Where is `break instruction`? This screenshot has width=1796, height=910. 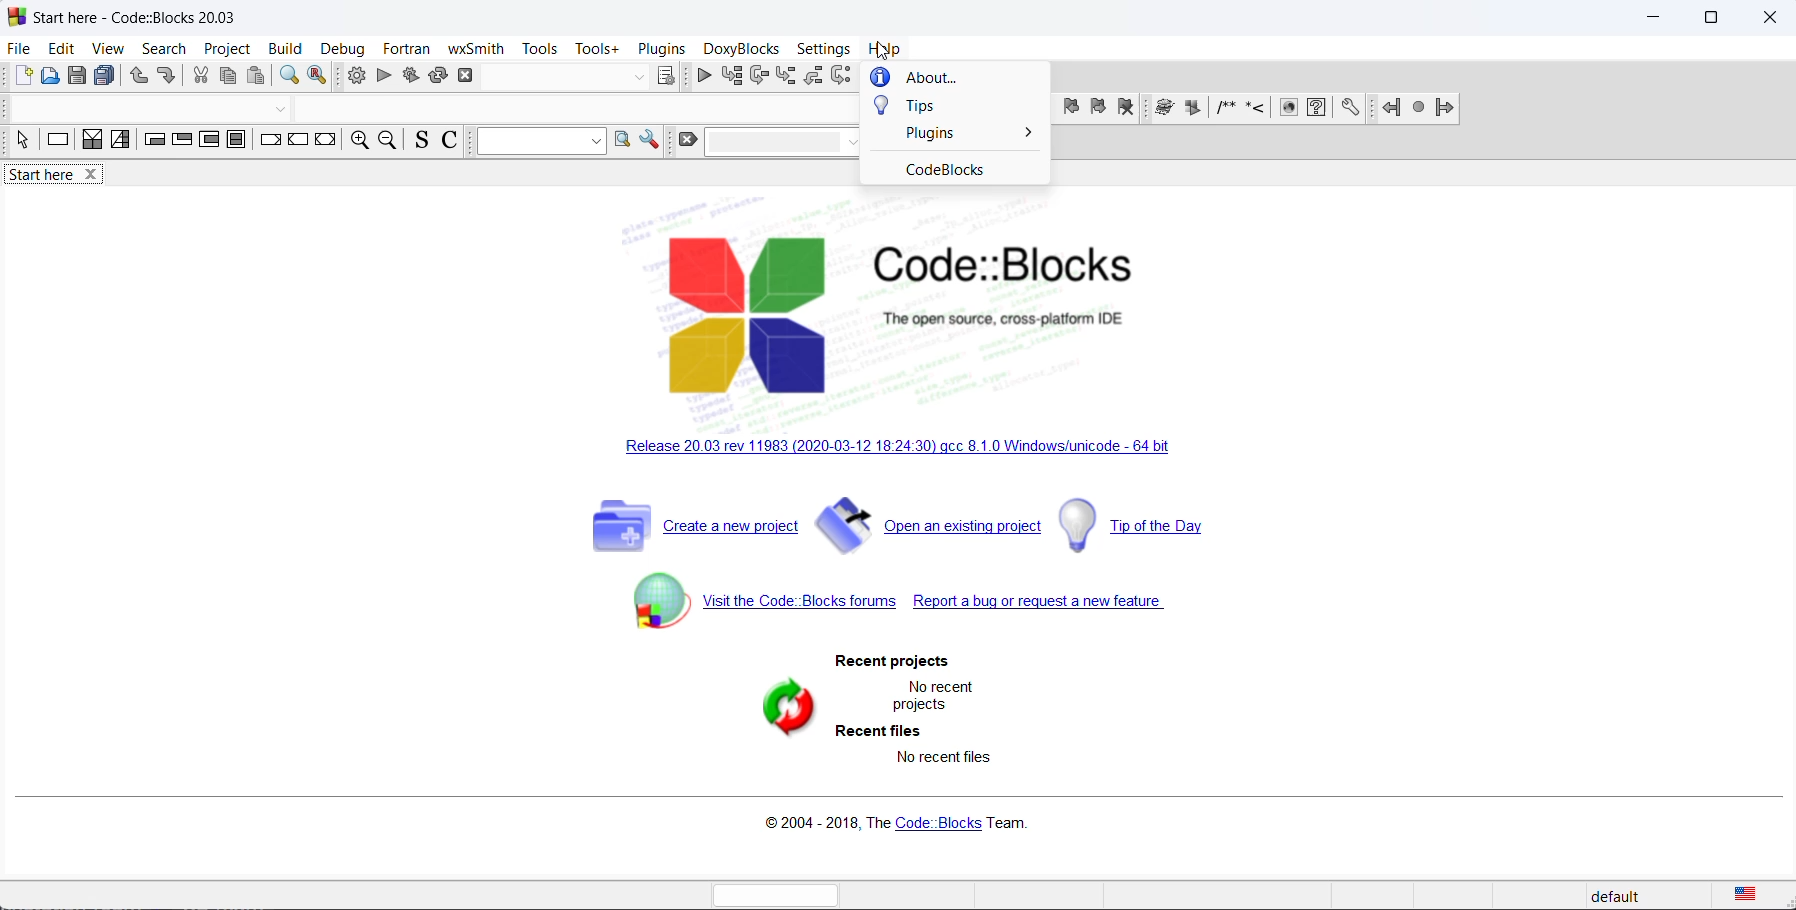 break instruction is located at coordinates (268, 142).